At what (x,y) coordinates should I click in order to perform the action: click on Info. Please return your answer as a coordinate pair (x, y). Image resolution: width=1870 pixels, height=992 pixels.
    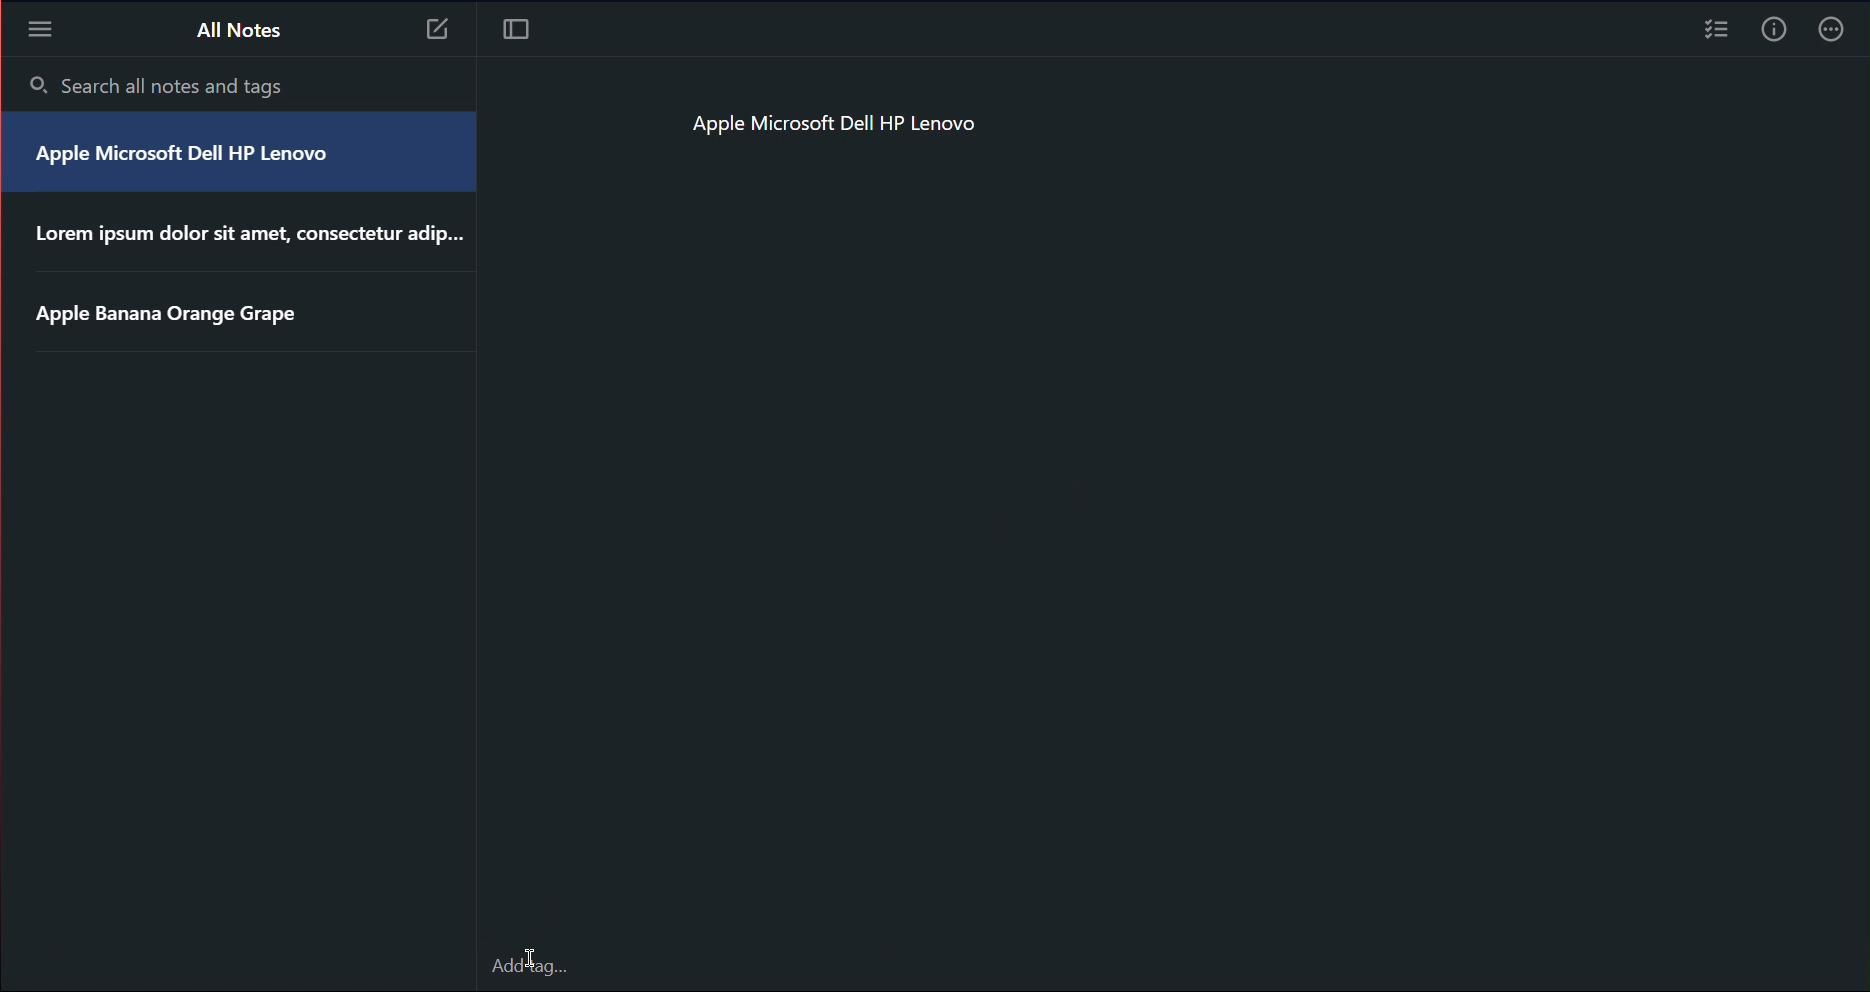
    Looking at the image, I should click on (1772, 34).